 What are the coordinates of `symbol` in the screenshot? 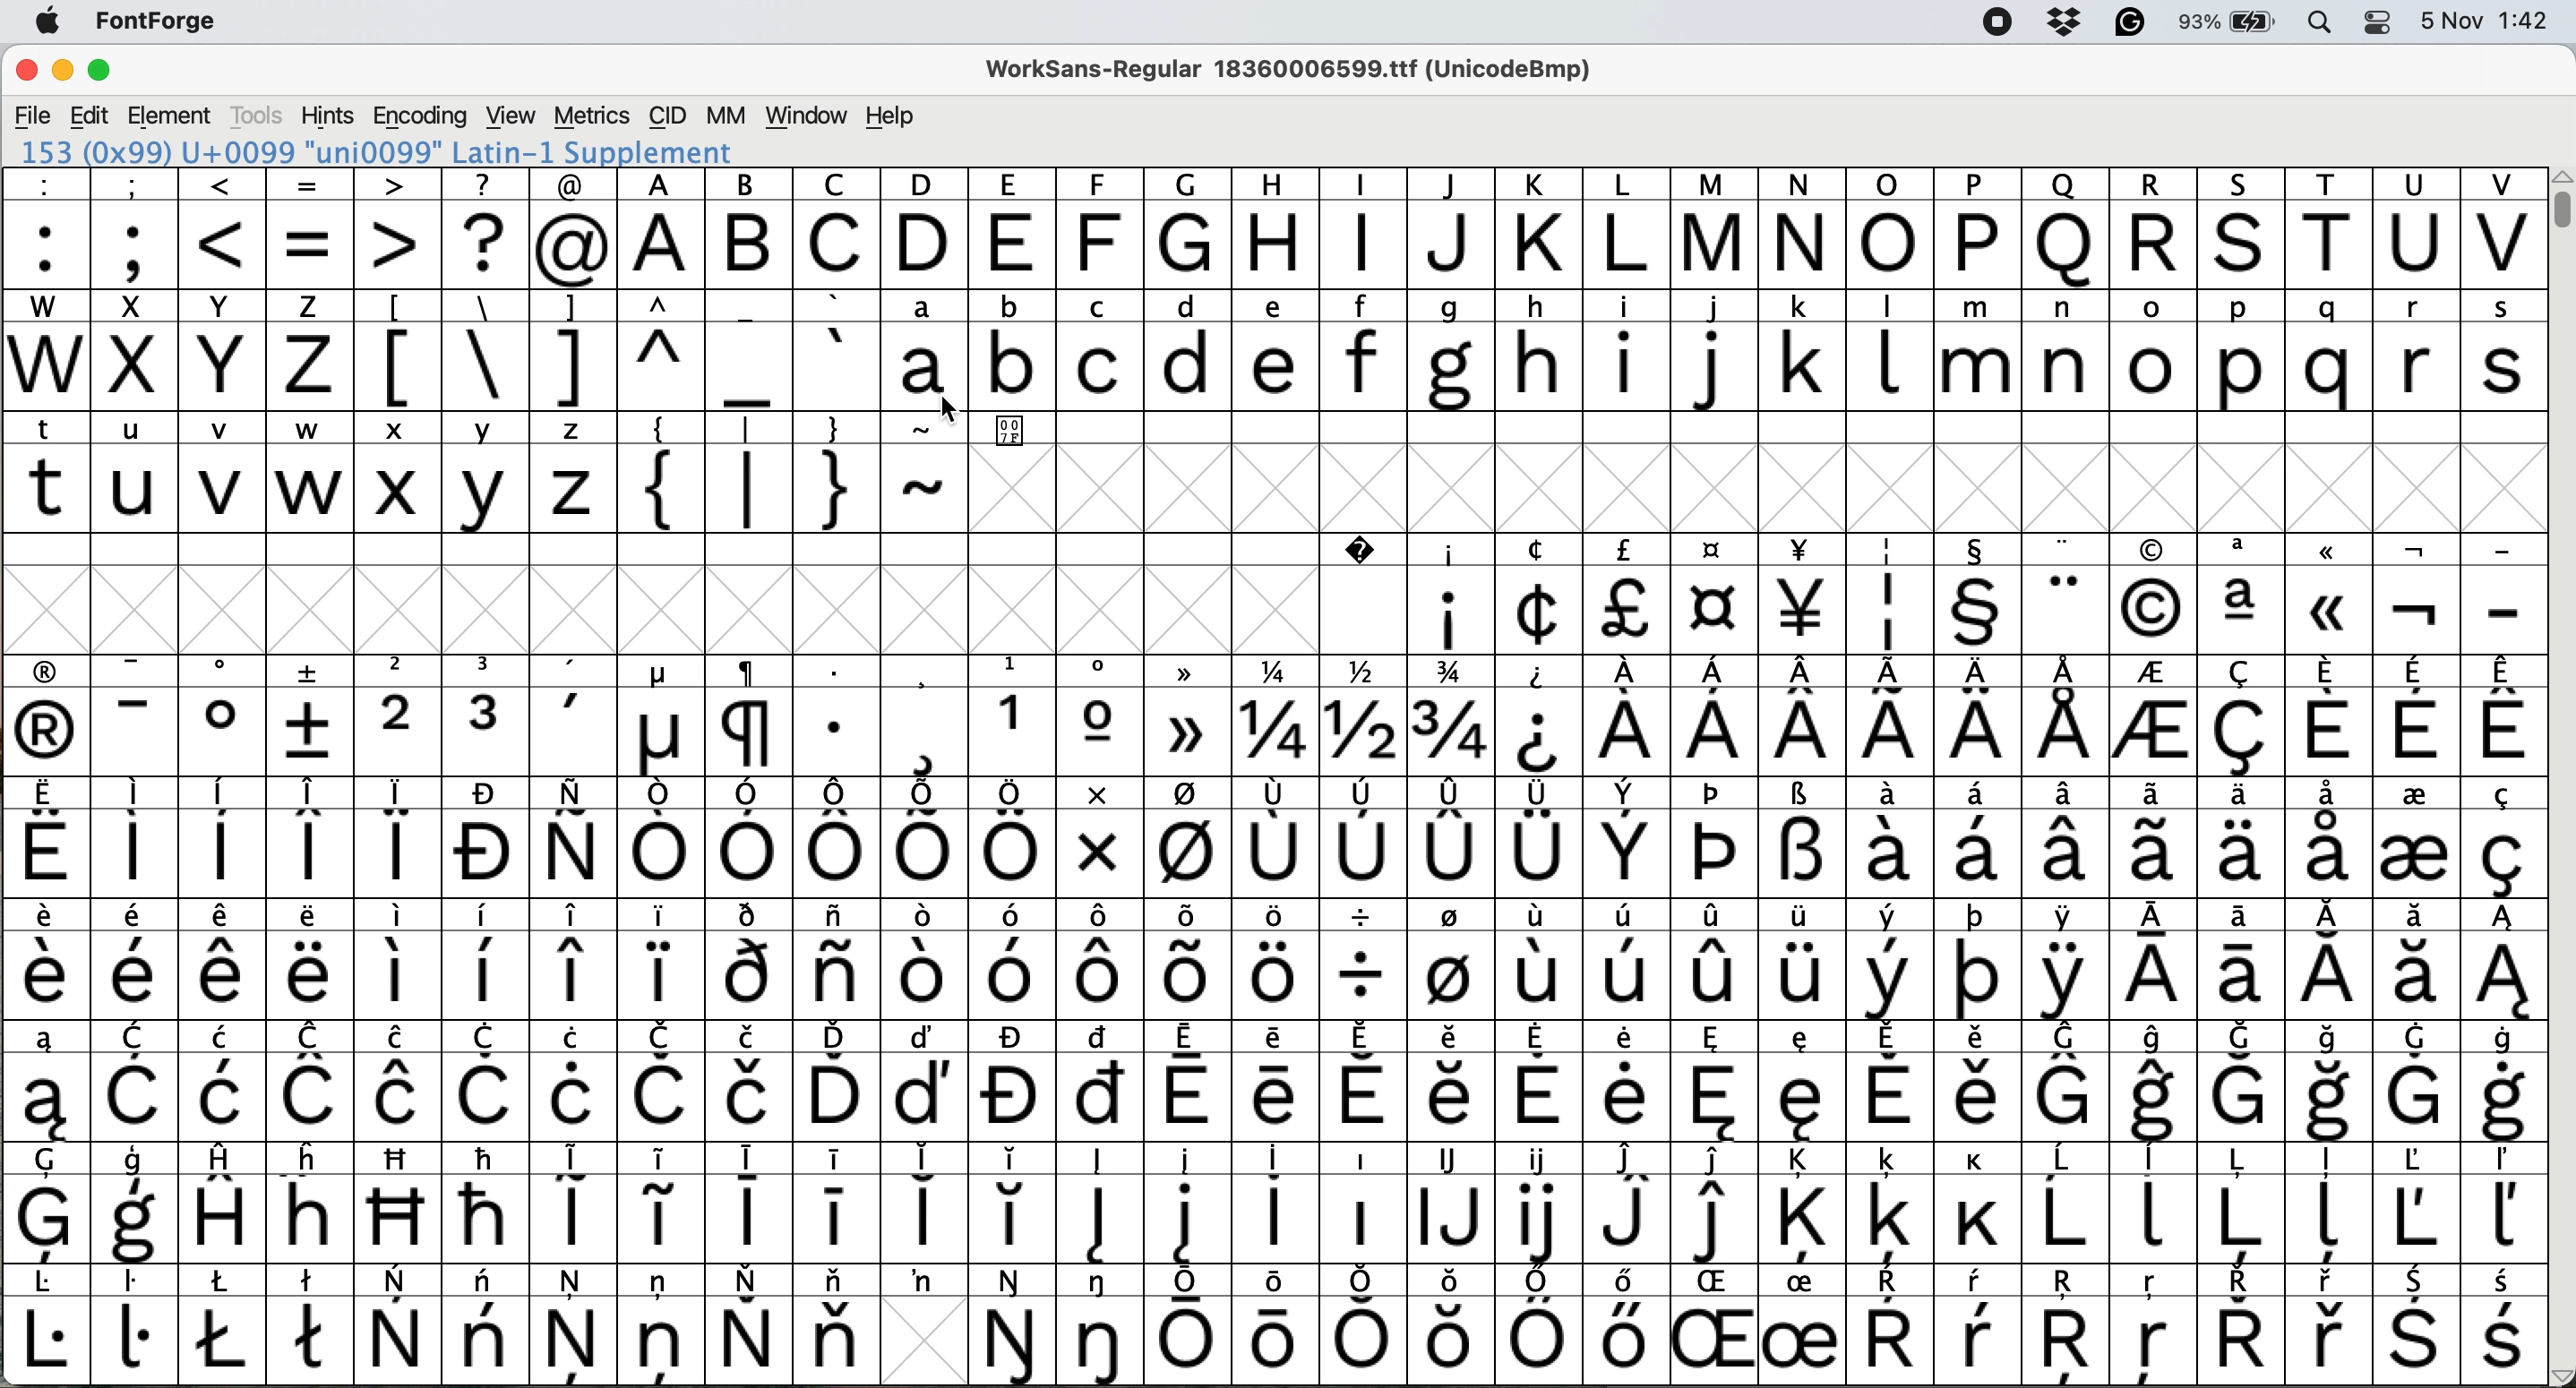 It's located at (1187, 719).